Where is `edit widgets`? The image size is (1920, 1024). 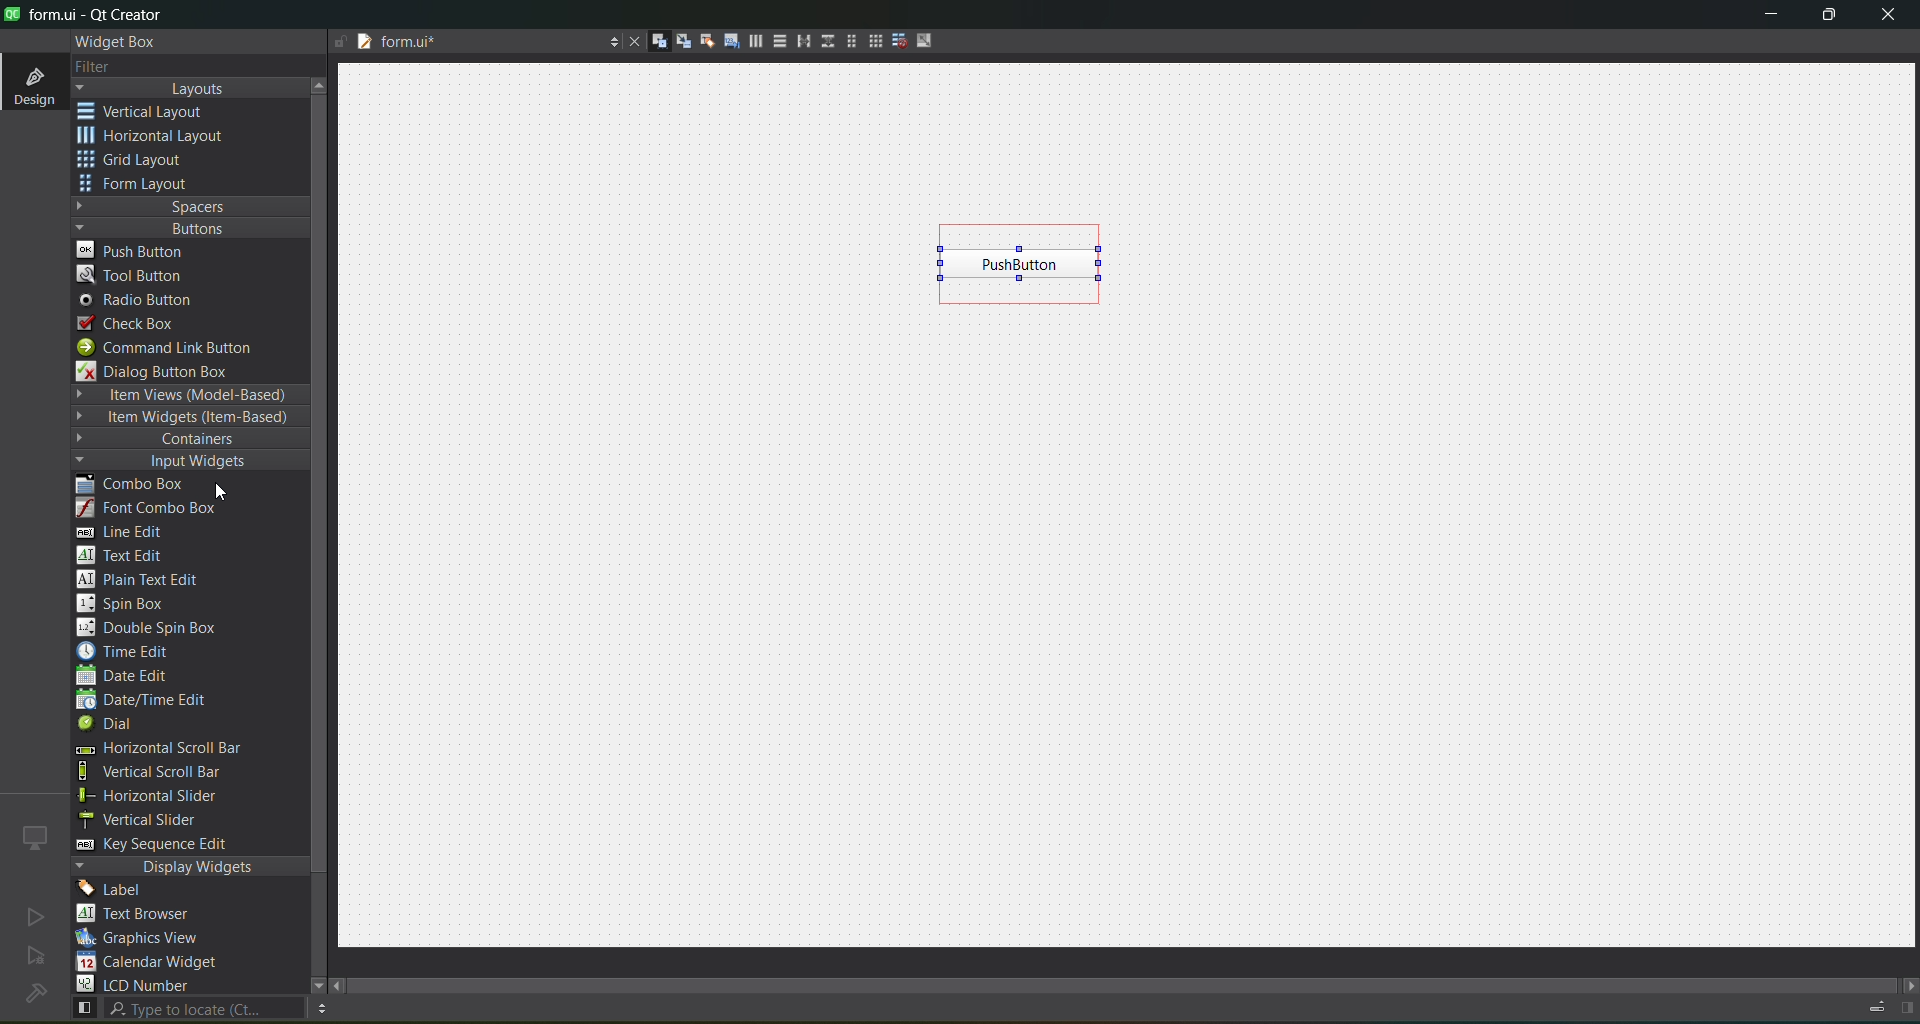
edit widgets is located at coordinates (651, 42).